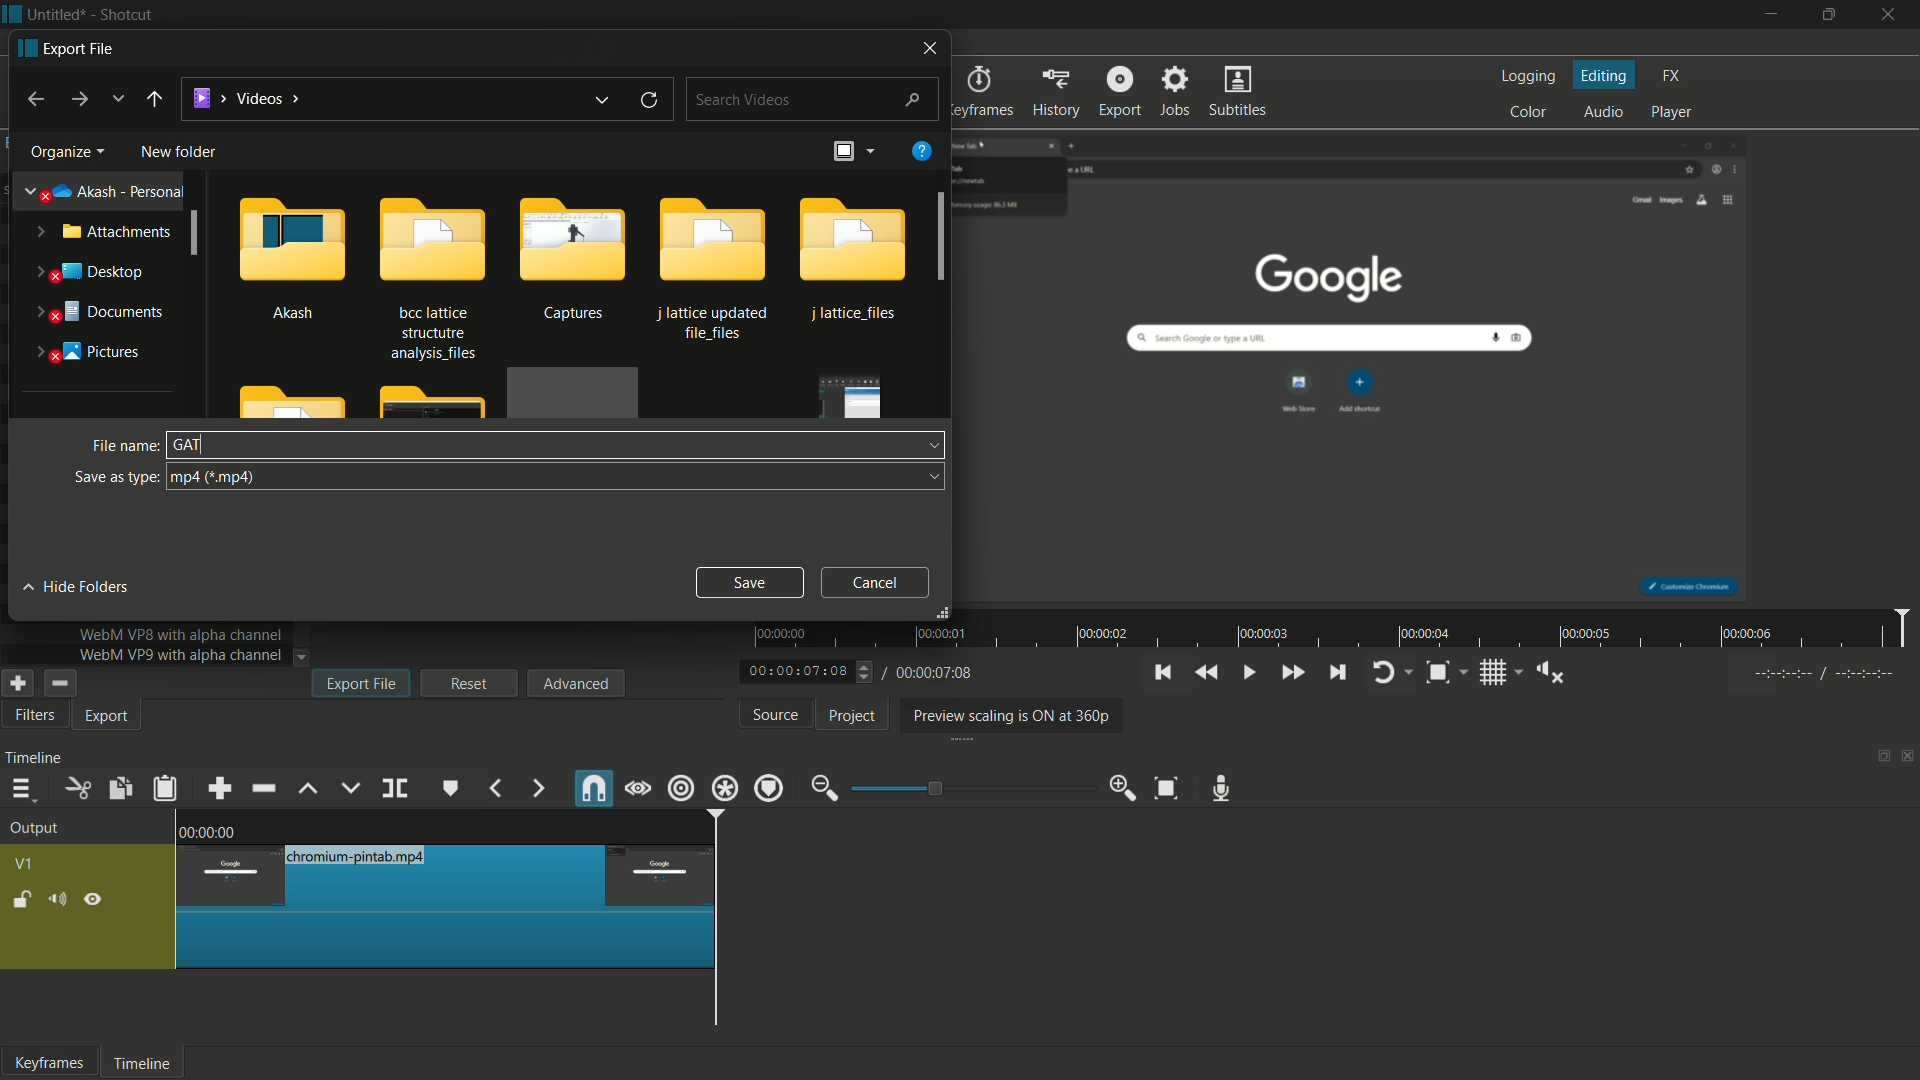 Image resolution: width=1920 pixels, height=1080 pixels. Describe the element at coordinates (78, 585) in the screenshot. I see `hide folders` at that location.